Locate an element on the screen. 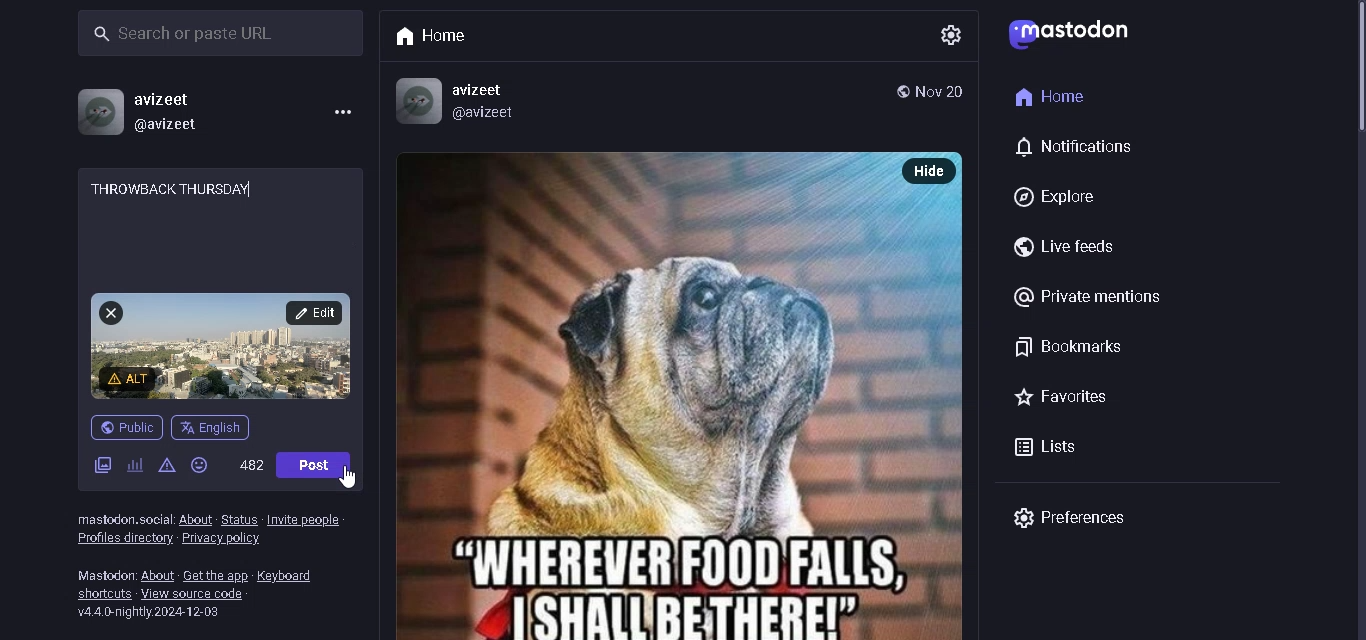  posted picture is located at coordinates (645, 395).